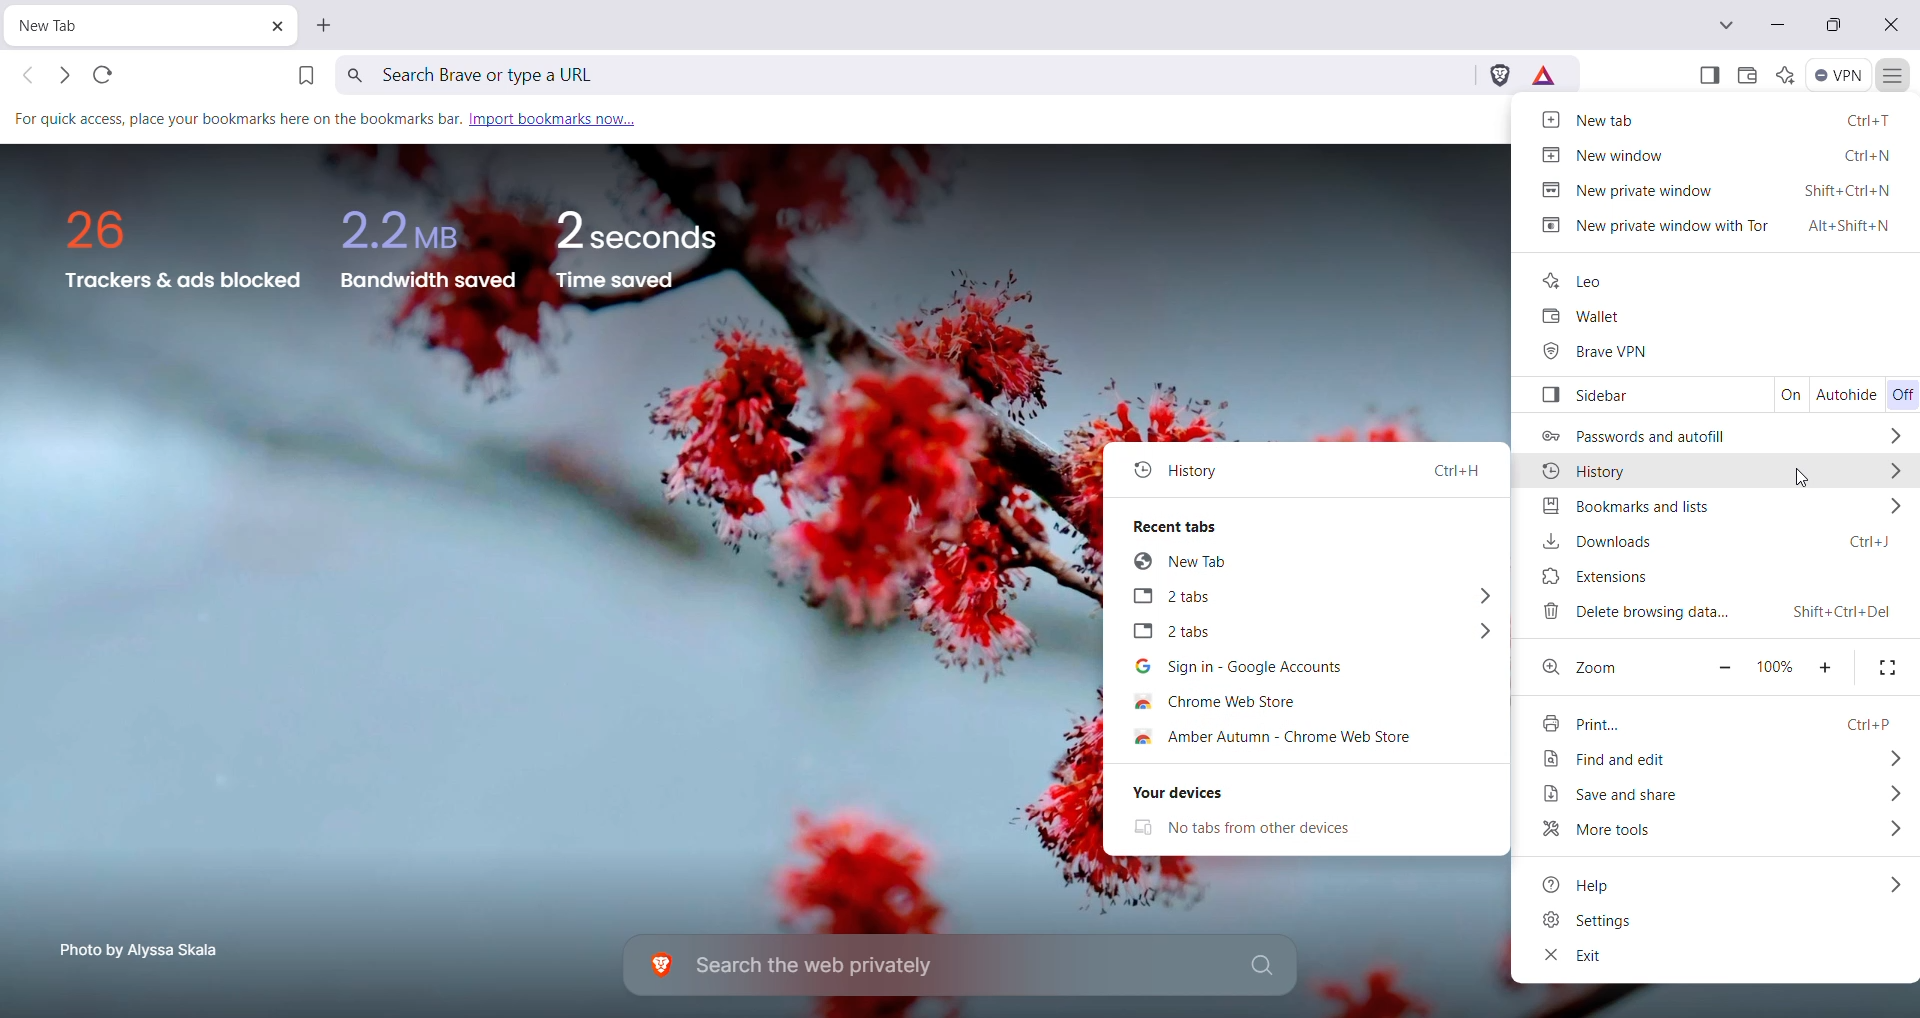 This screenshot has width=1920, height=1018. What do you see at coordinates (1607, 353) in the screenshot?
I see `Brave VPN` at bounding box center [1607, 353].